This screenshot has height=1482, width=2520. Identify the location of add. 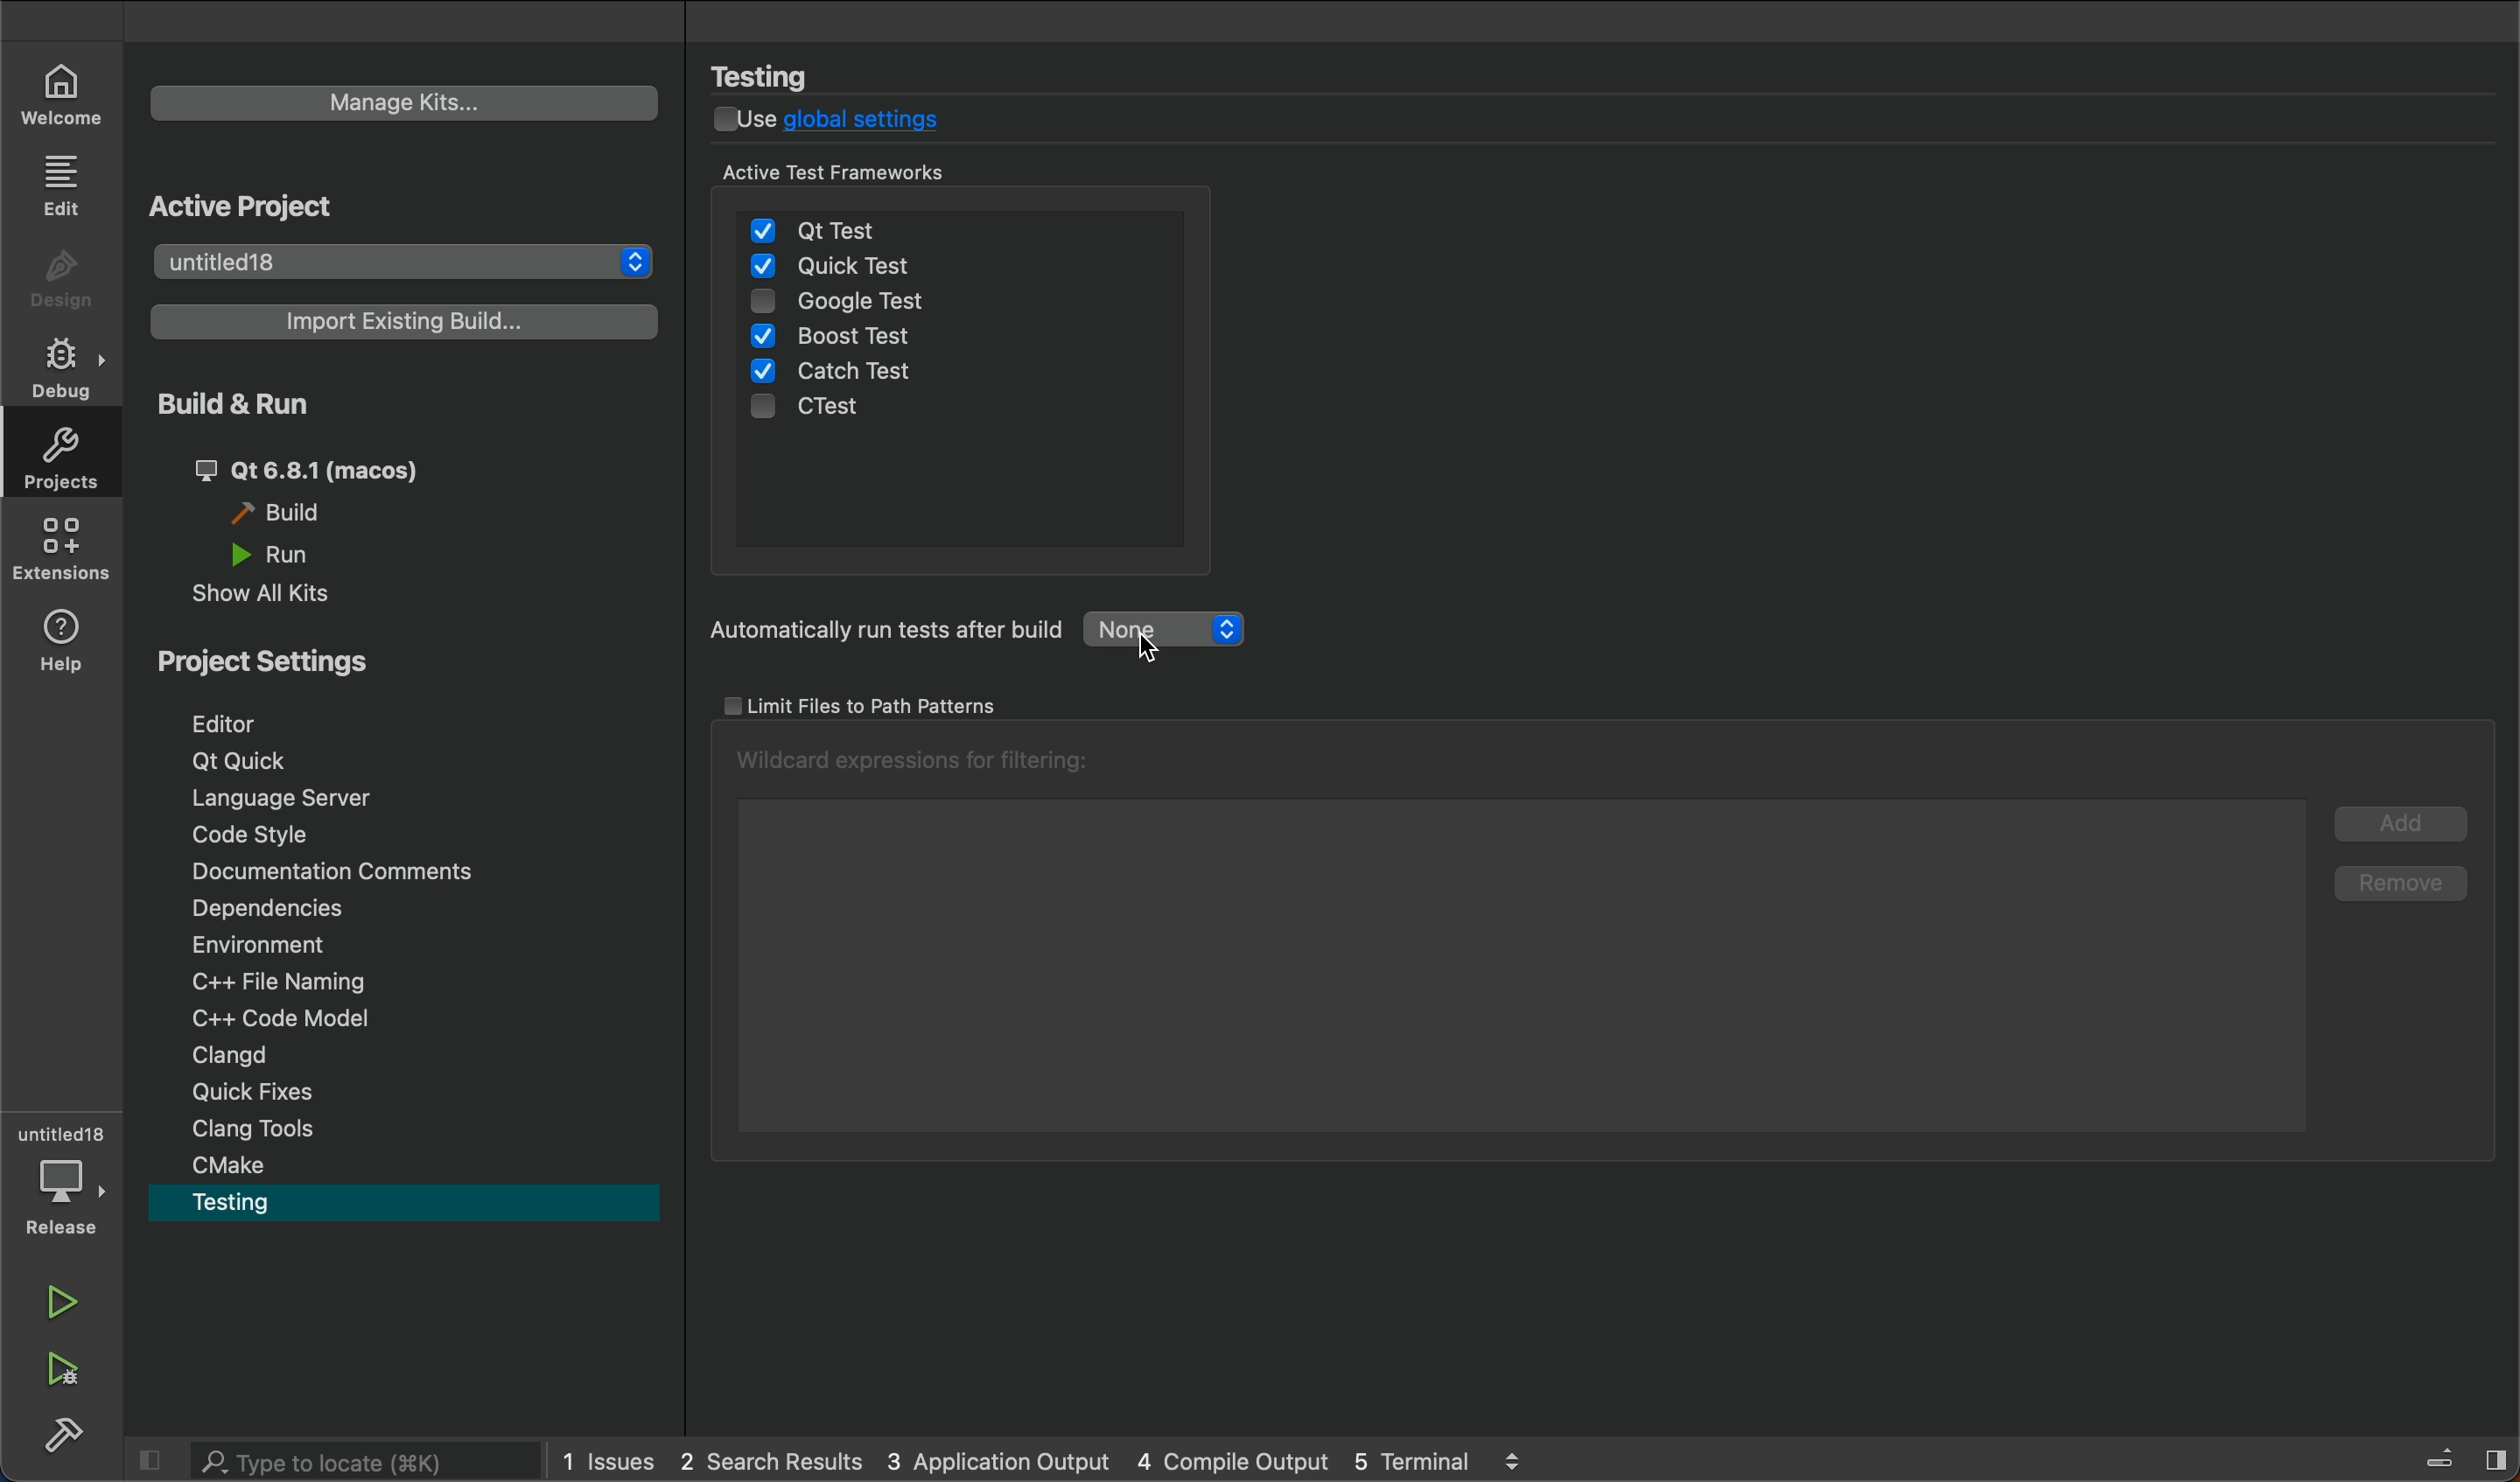
(2402, 820).